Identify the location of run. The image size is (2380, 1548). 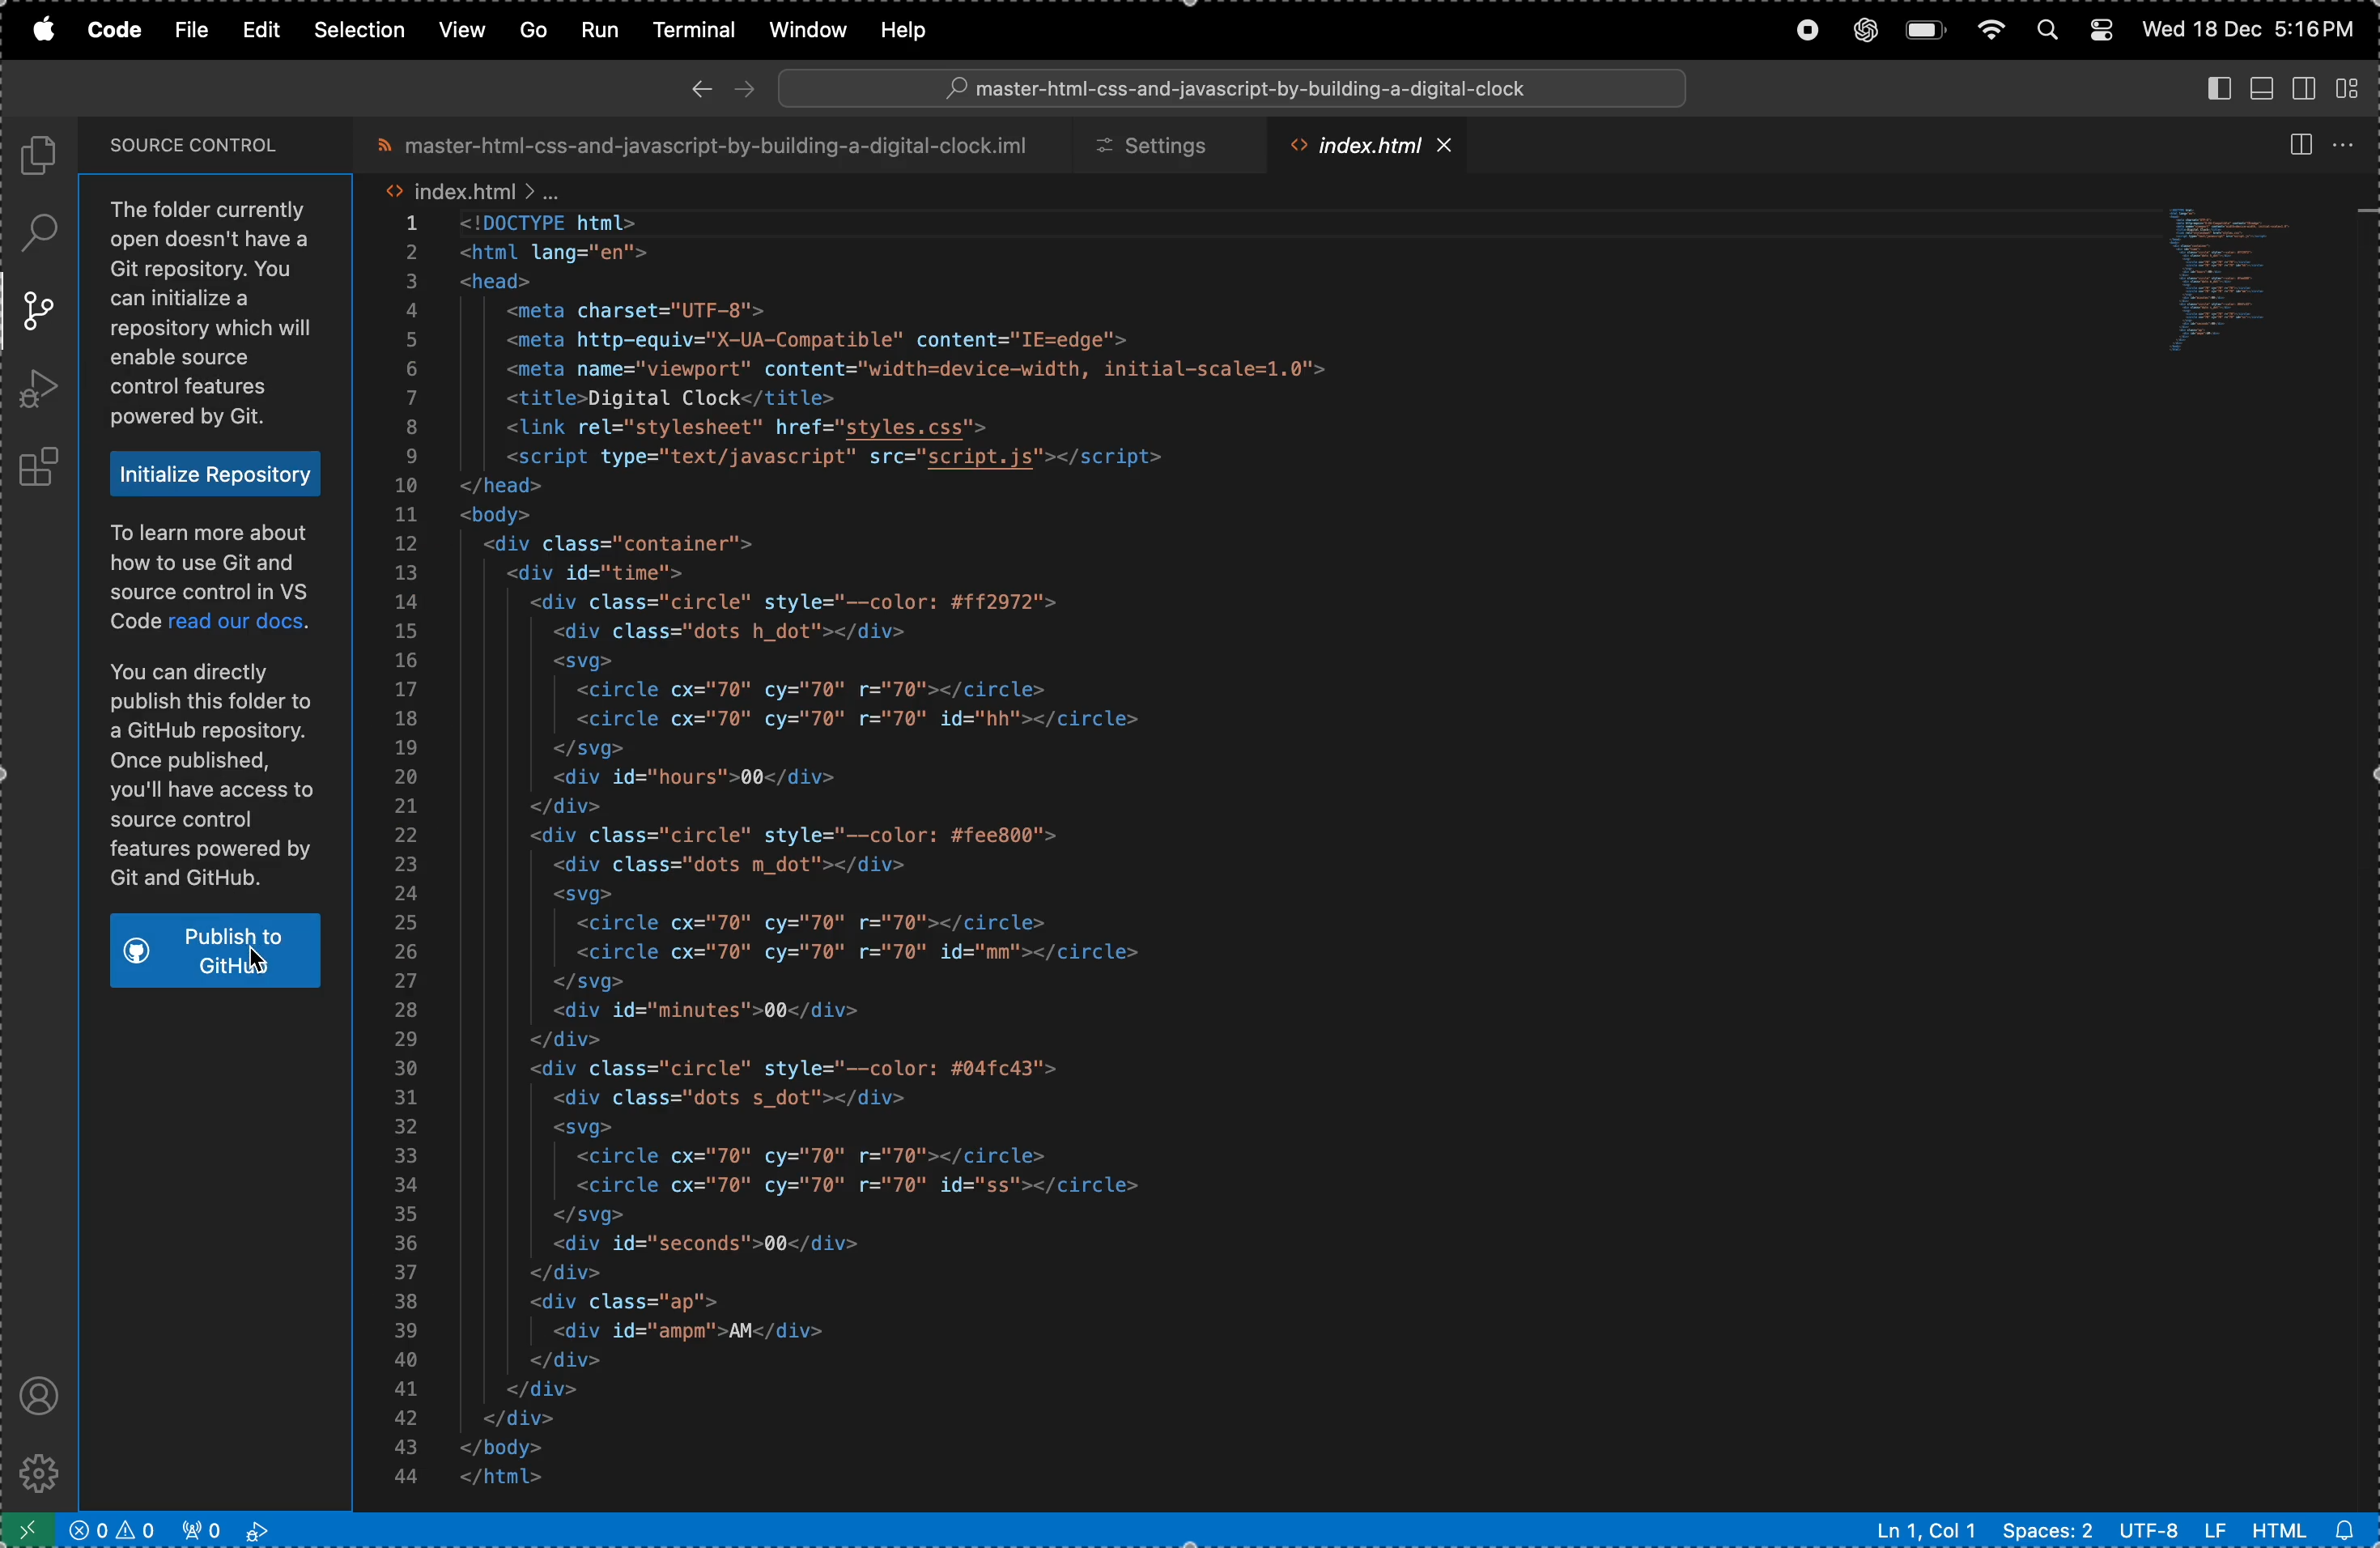
(594, 28).